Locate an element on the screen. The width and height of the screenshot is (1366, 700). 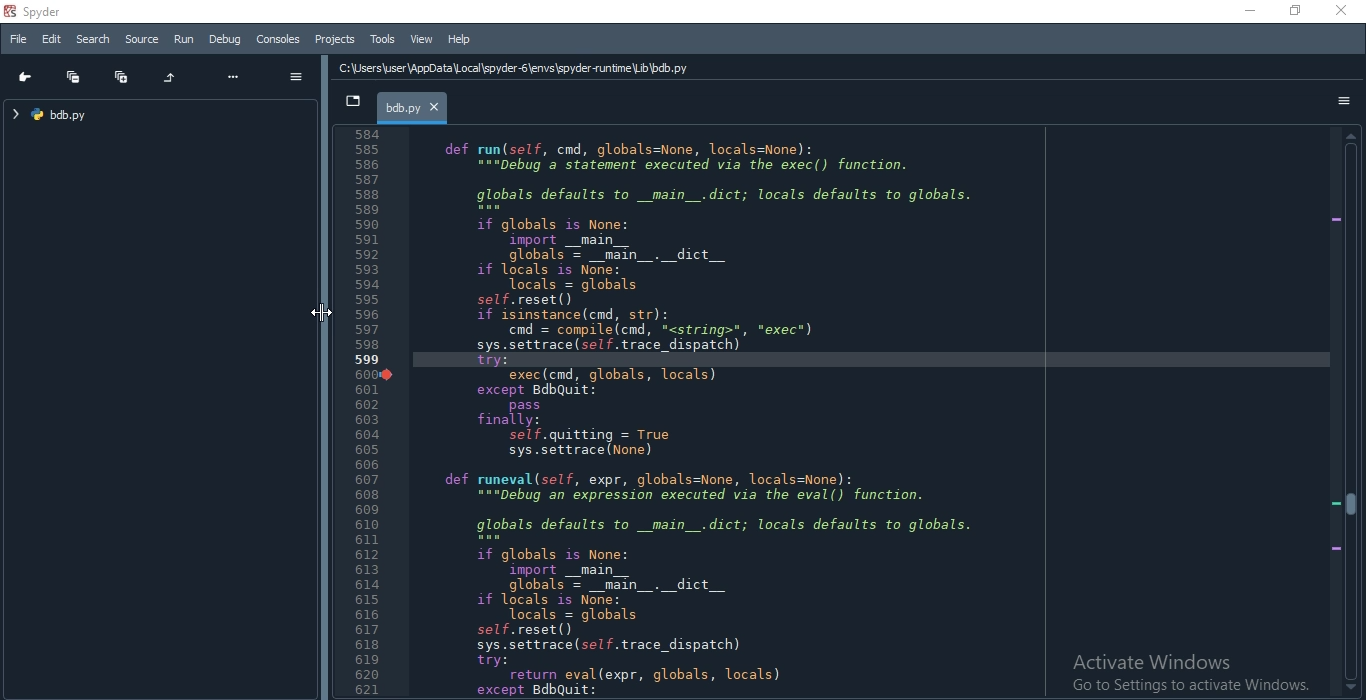
Tools is located at coordinates (383, 39).